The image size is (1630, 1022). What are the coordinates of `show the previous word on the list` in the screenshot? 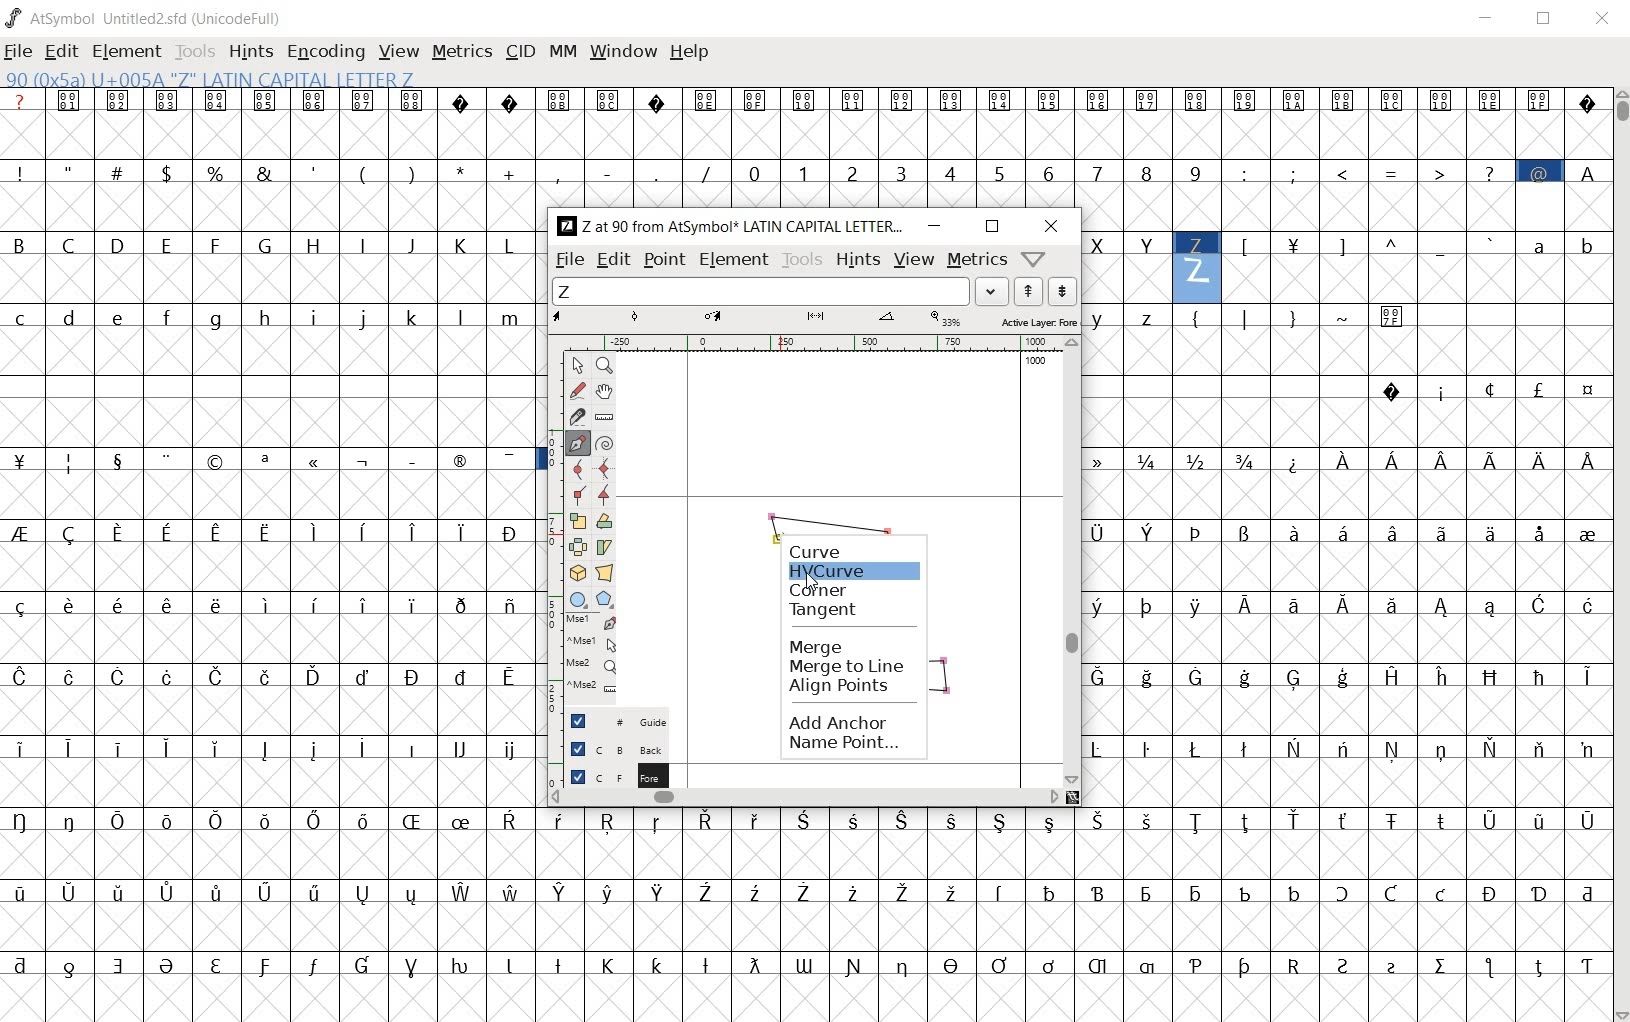 It's located at (1062, 291).